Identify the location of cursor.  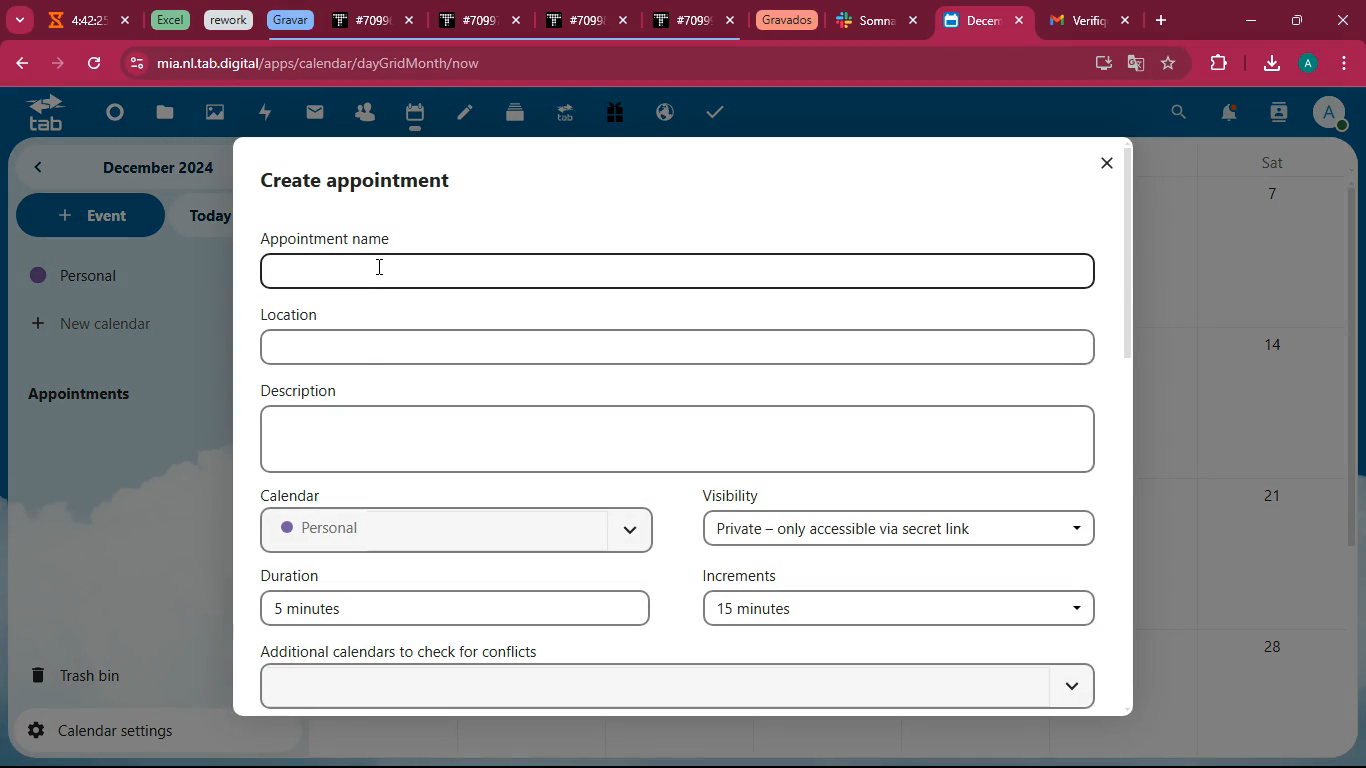
(382, 269).